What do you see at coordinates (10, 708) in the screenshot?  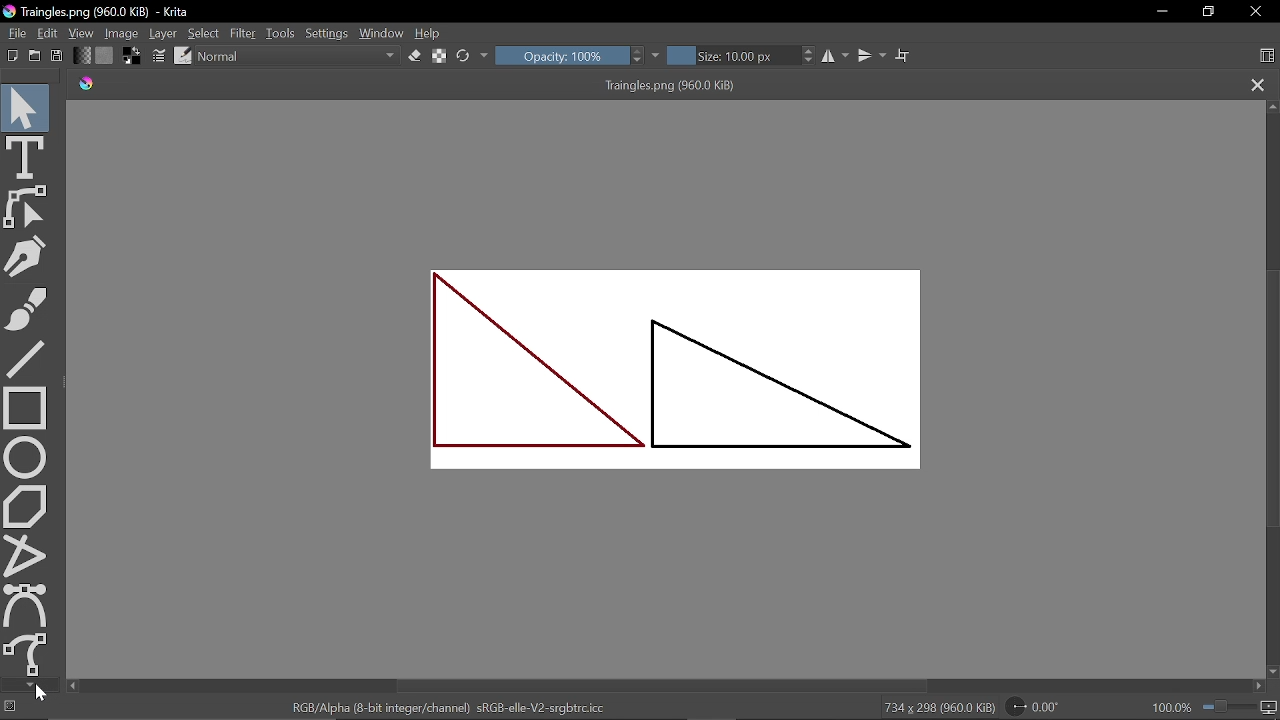 I see `No selection` at bounding box center [10, 708].